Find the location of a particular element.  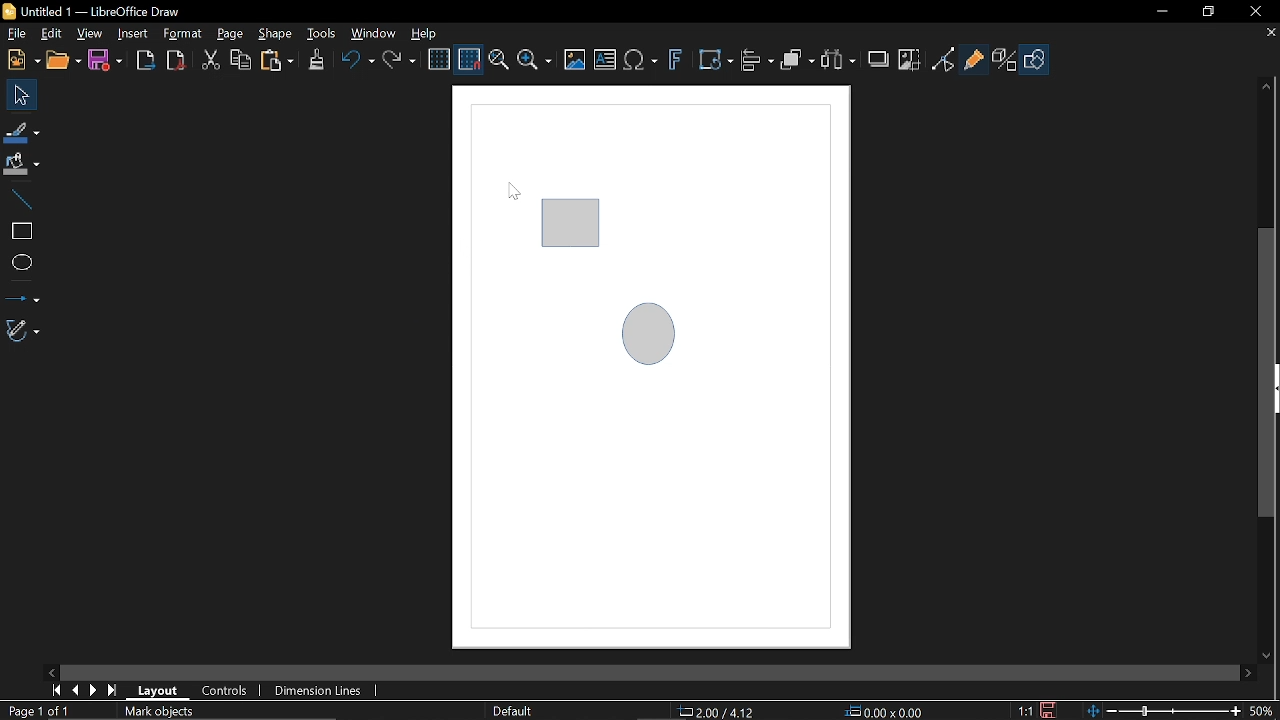

Insert text is located at coordinates (606, 60).